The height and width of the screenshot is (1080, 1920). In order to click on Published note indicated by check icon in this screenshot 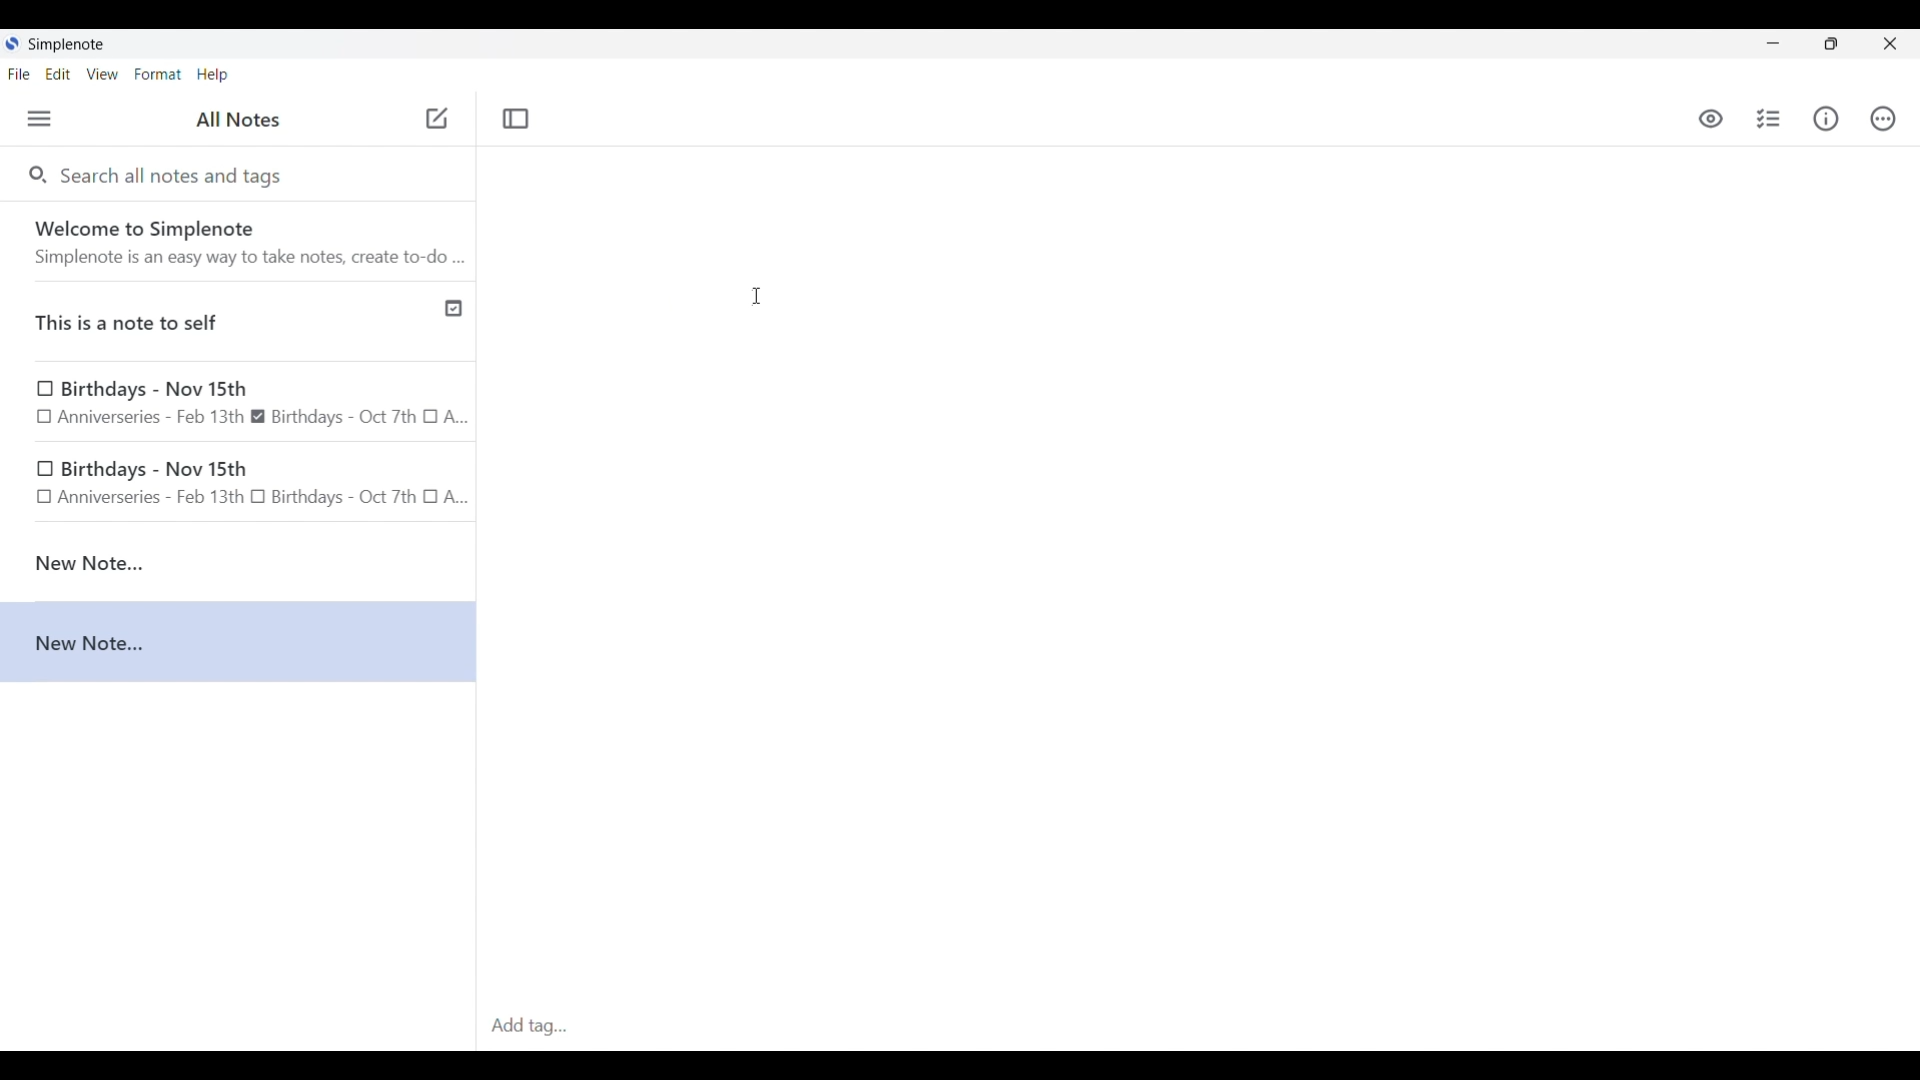, I will do `click(240, 322)`.